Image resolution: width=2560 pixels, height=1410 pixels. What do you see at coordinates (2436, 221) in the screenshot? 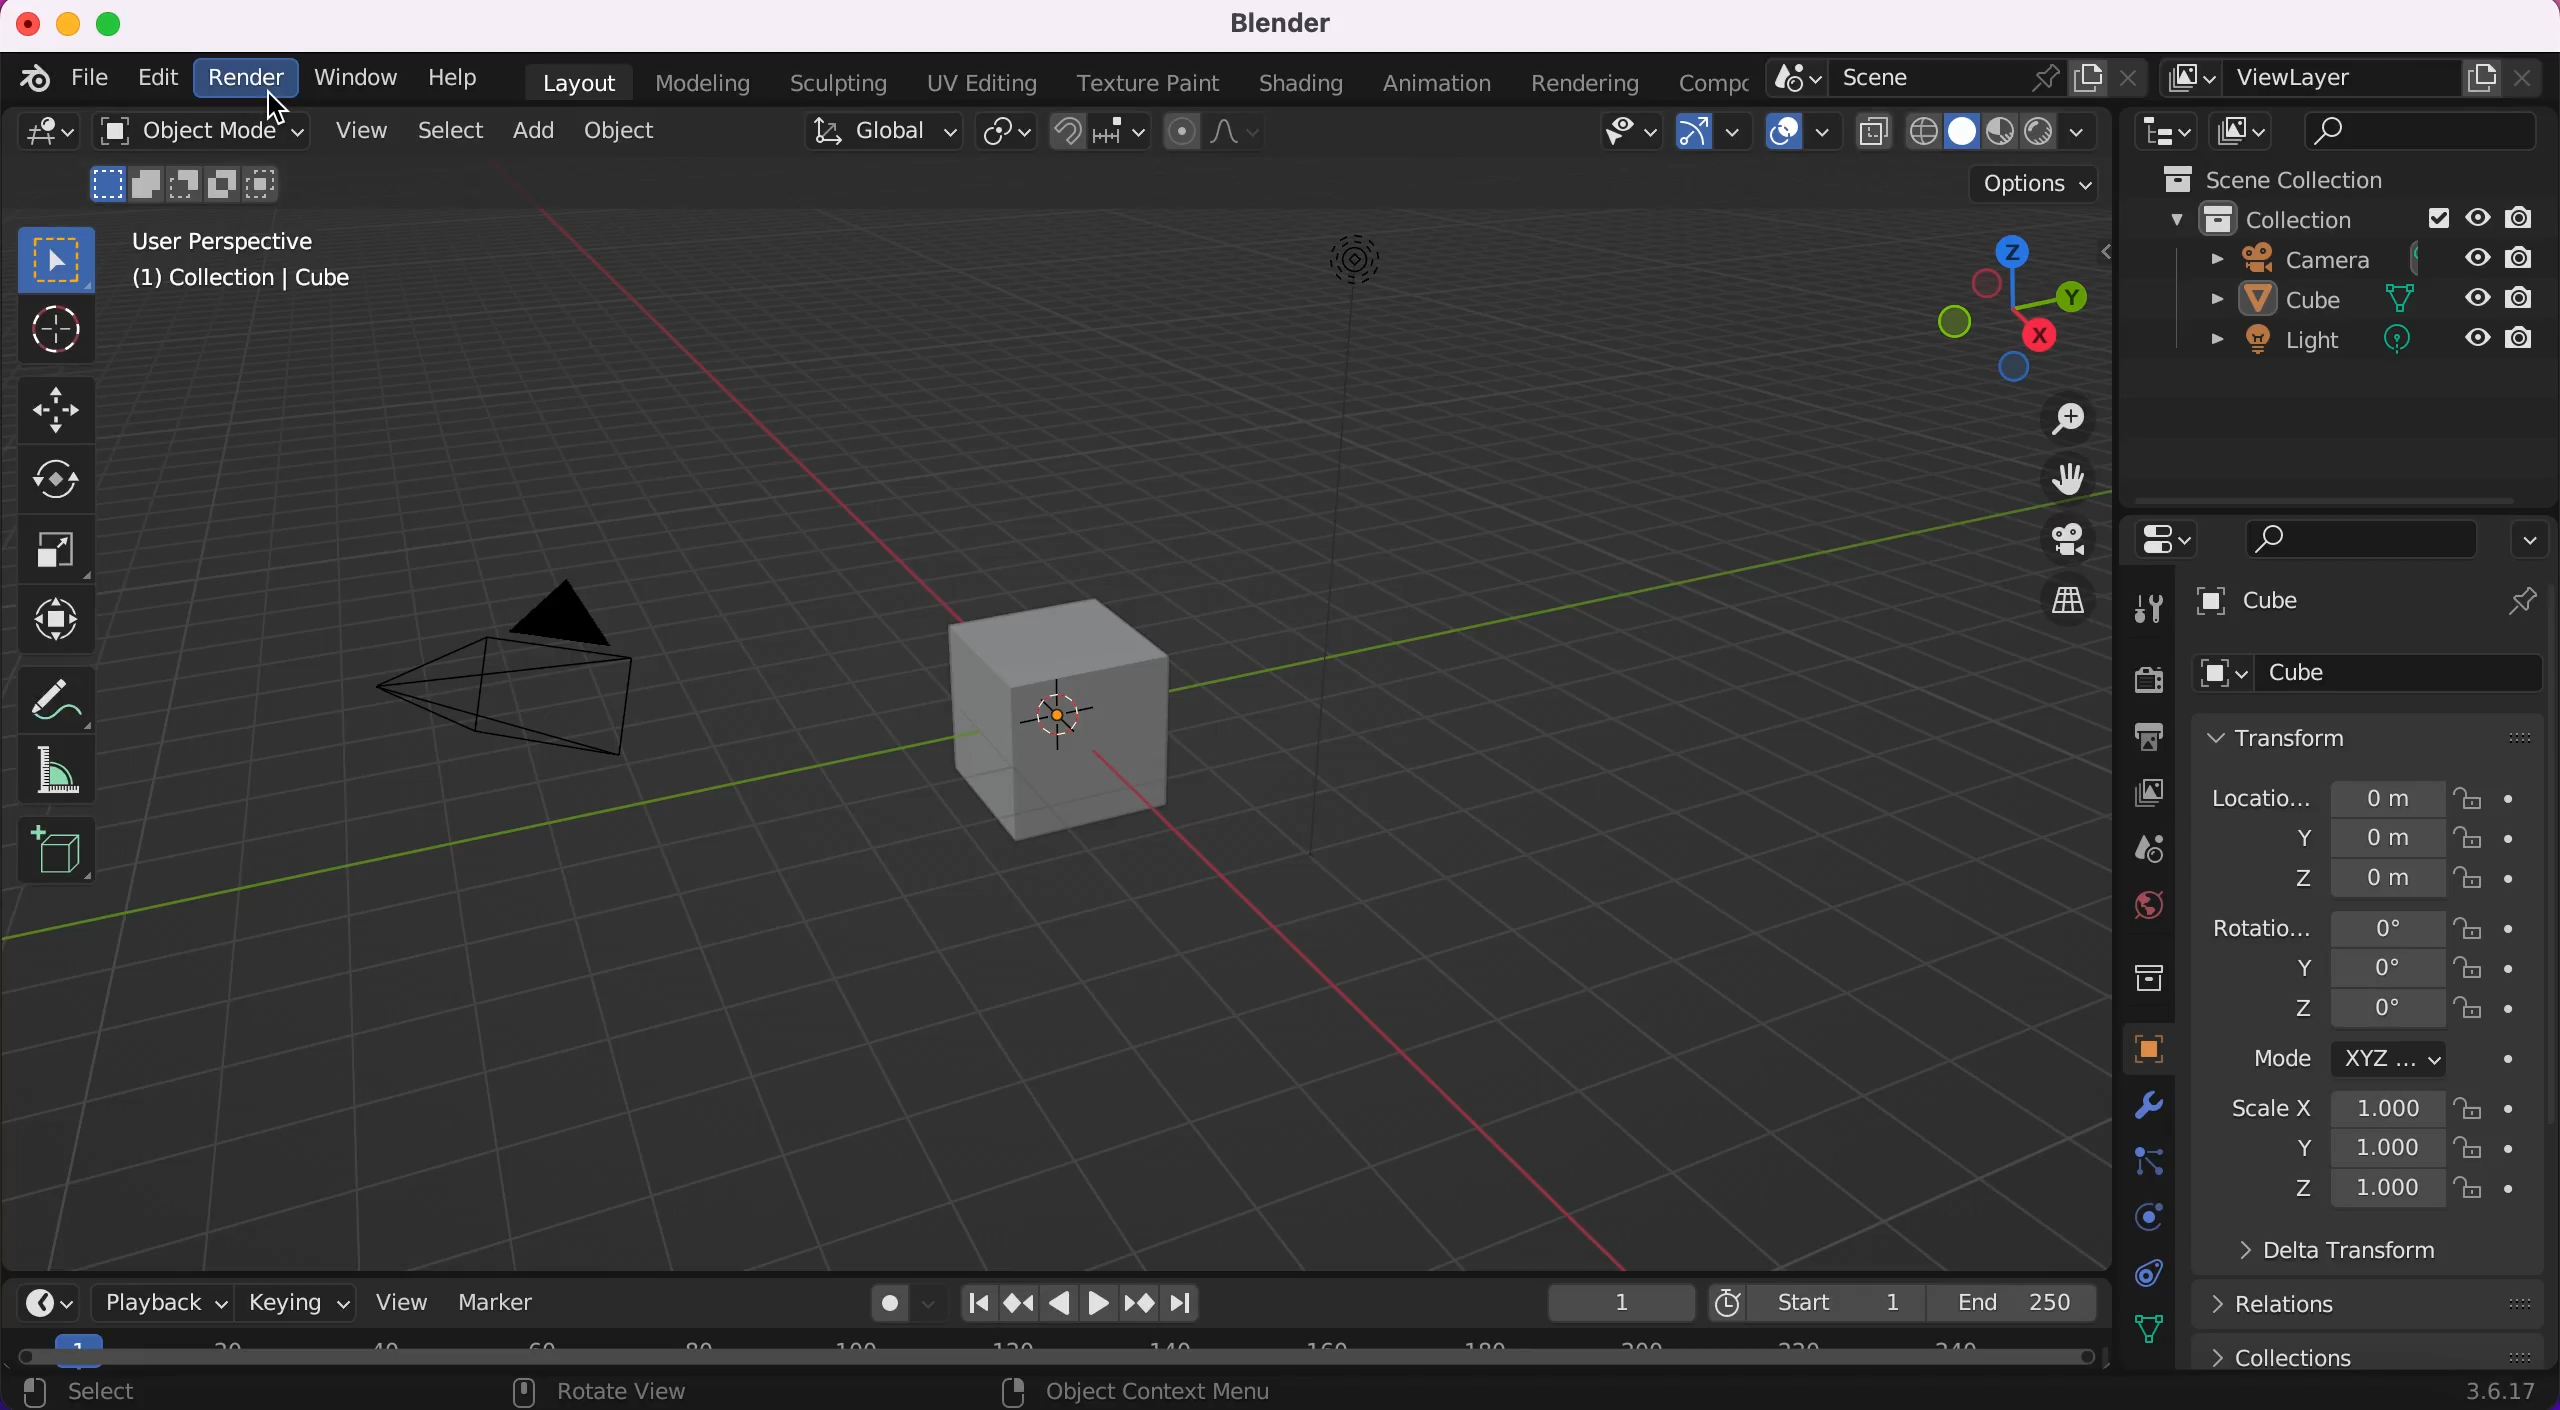
I see `Exclude from view layer` at bounding box center [2436, 221].